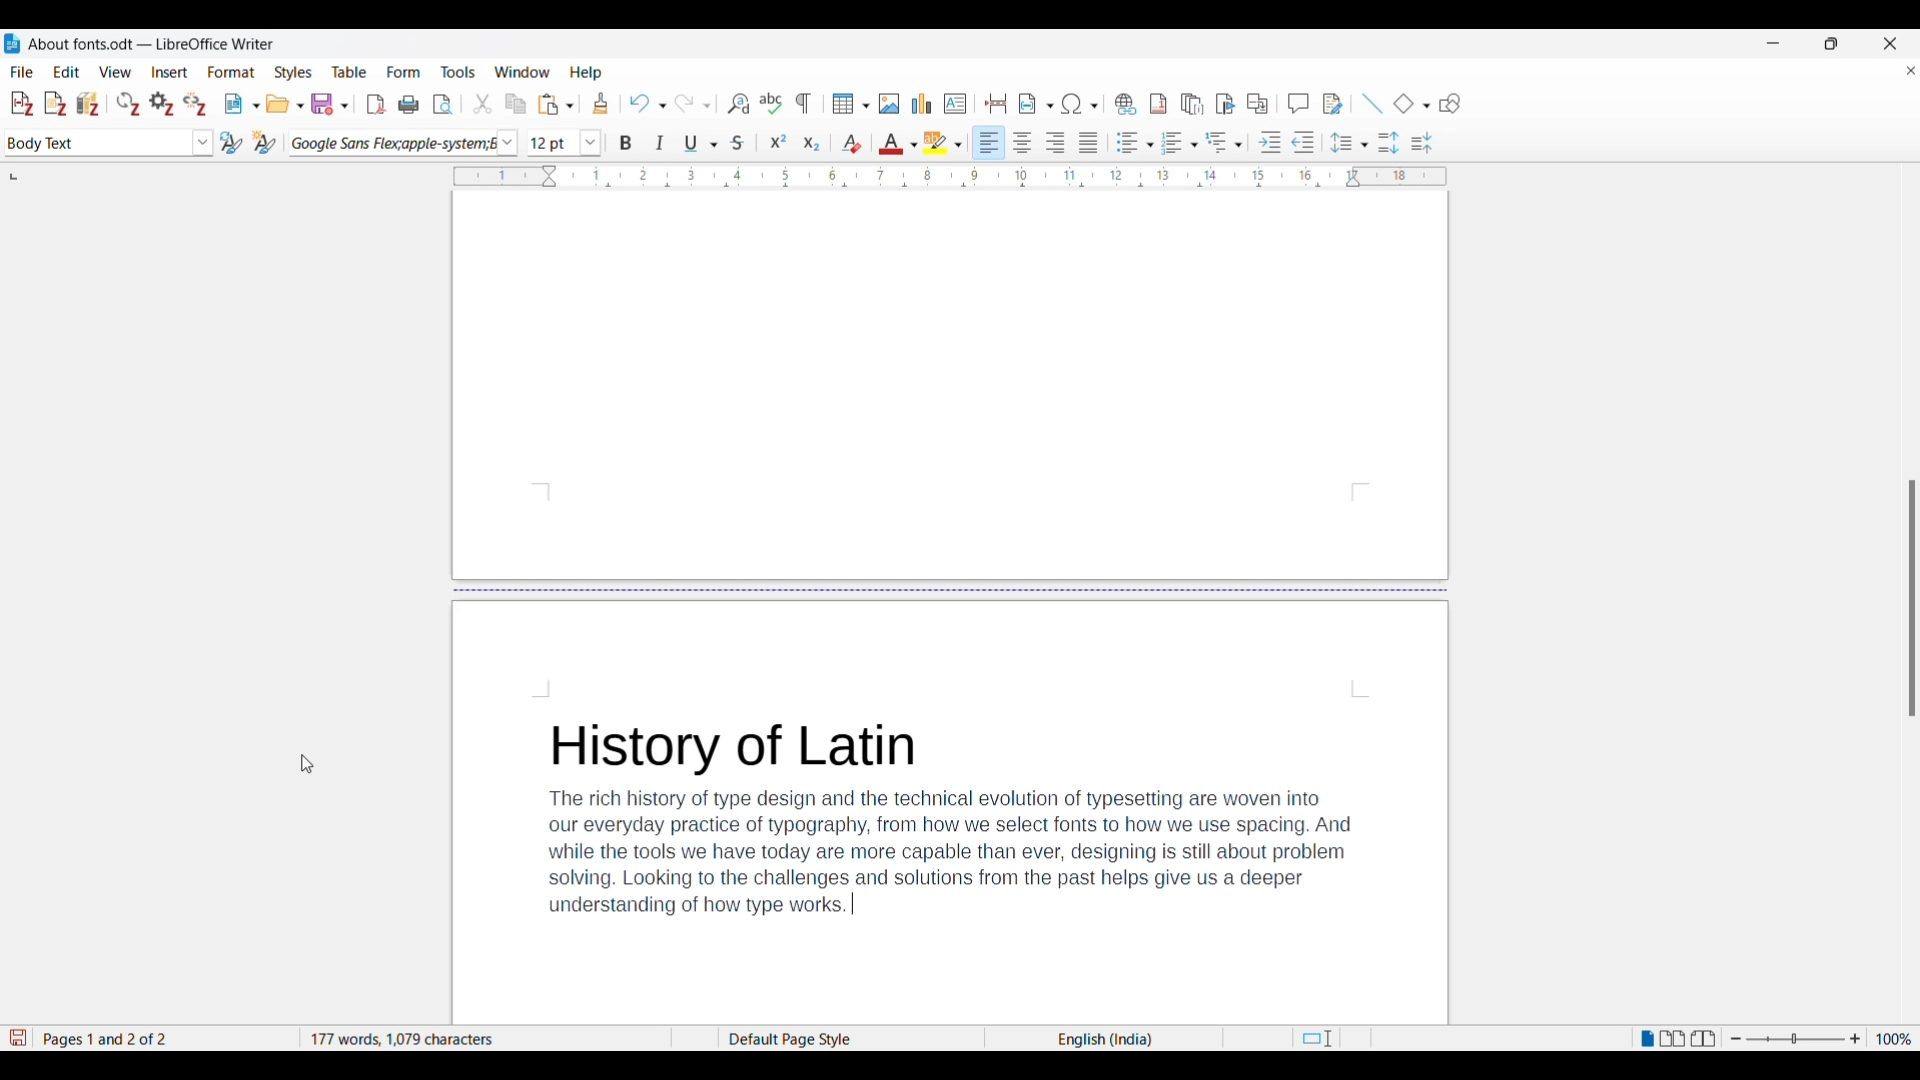 This screenshot has height=1080, width=1920. What do you see at coordinates (98, 144) in the screenshot?
I see `Current paragraph selection` at bounding box center [98, 144].